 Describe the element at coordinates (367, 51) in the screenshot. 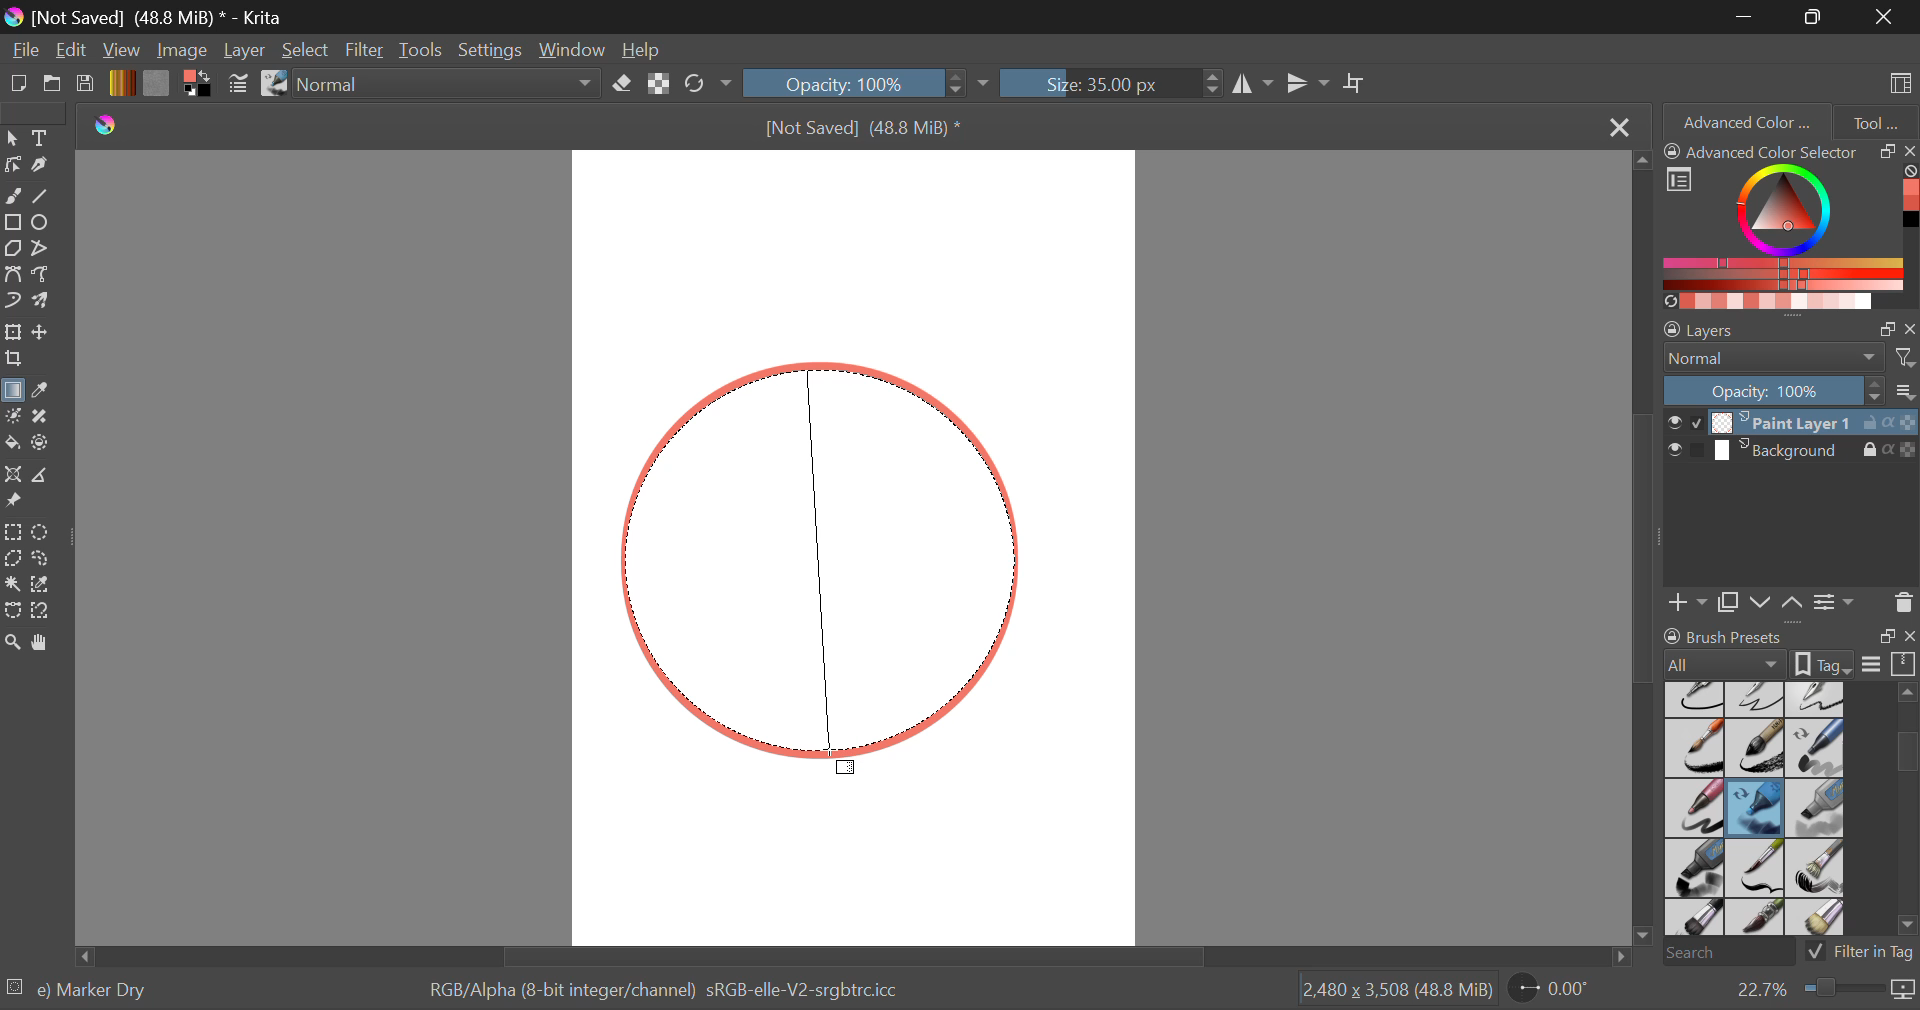

I see `Filter` at that location.